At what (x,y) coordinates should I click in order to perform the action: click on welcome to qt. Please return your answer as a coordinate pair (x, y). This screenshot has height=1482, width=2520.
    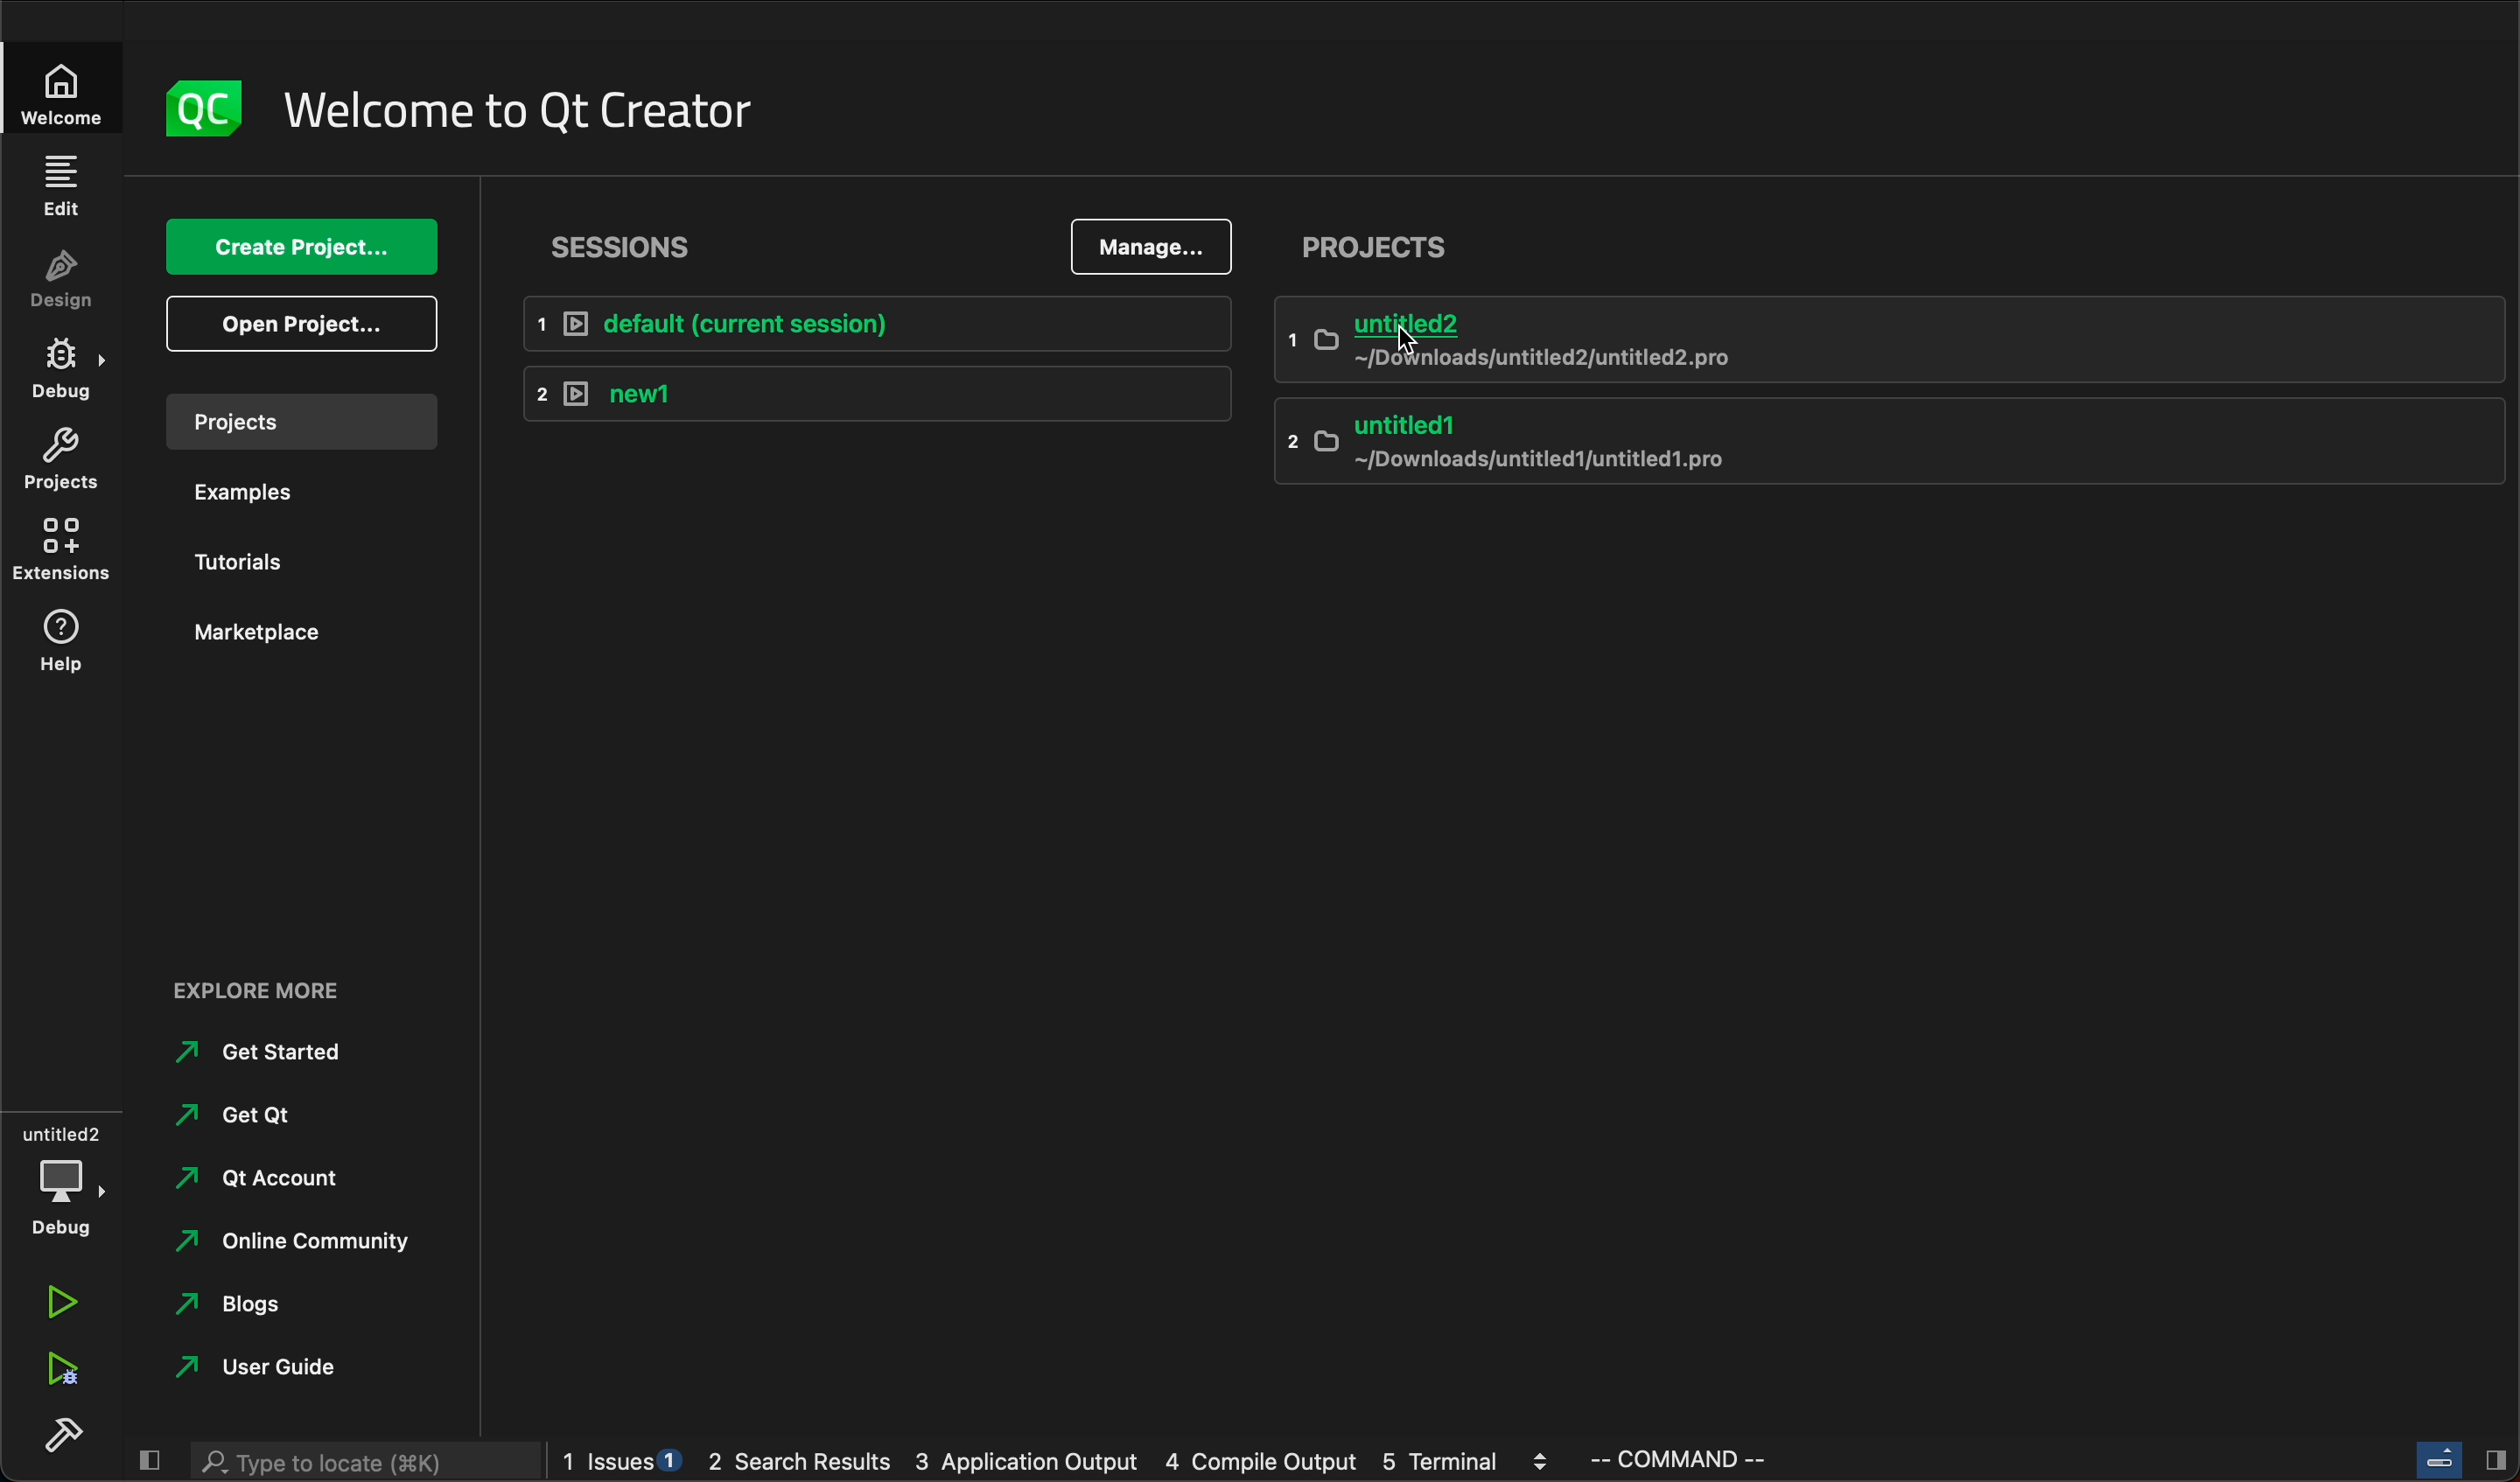
    Looking at the image, I should click on (549, 110).